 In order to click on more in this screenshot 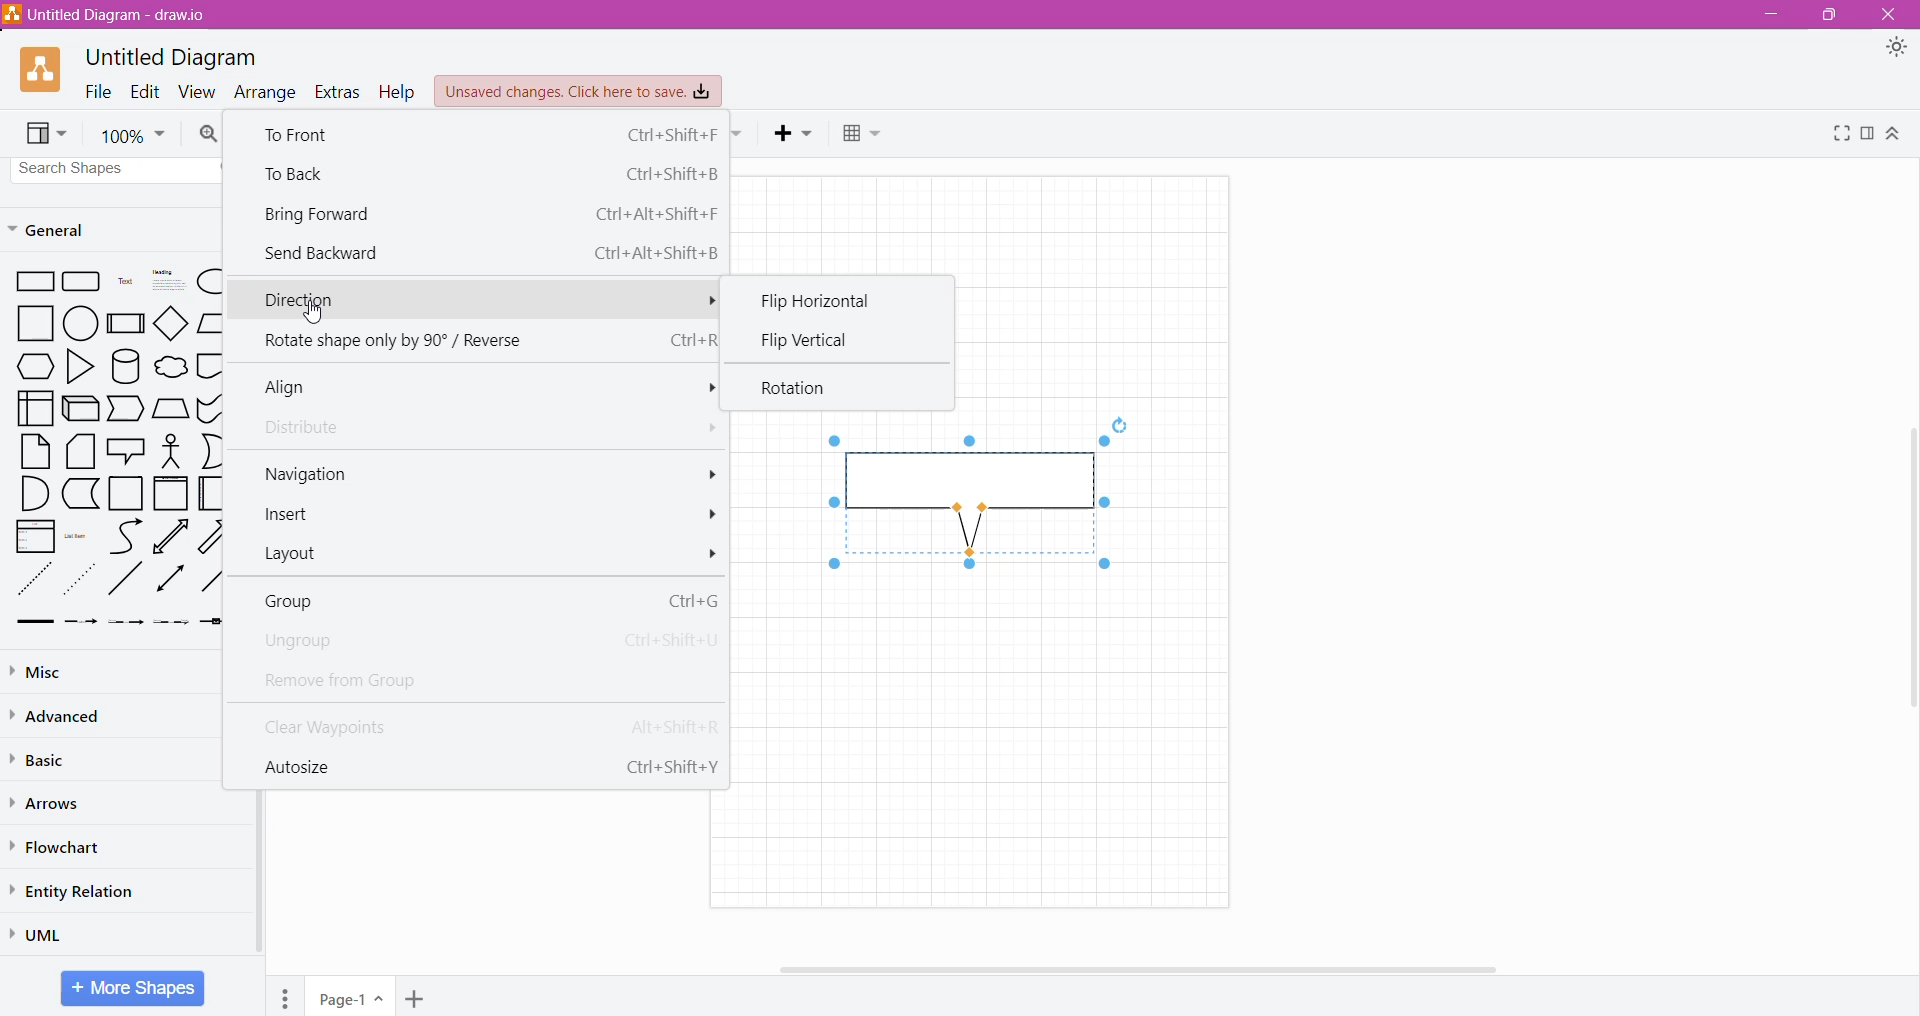, I will do `click(704, 429)`.